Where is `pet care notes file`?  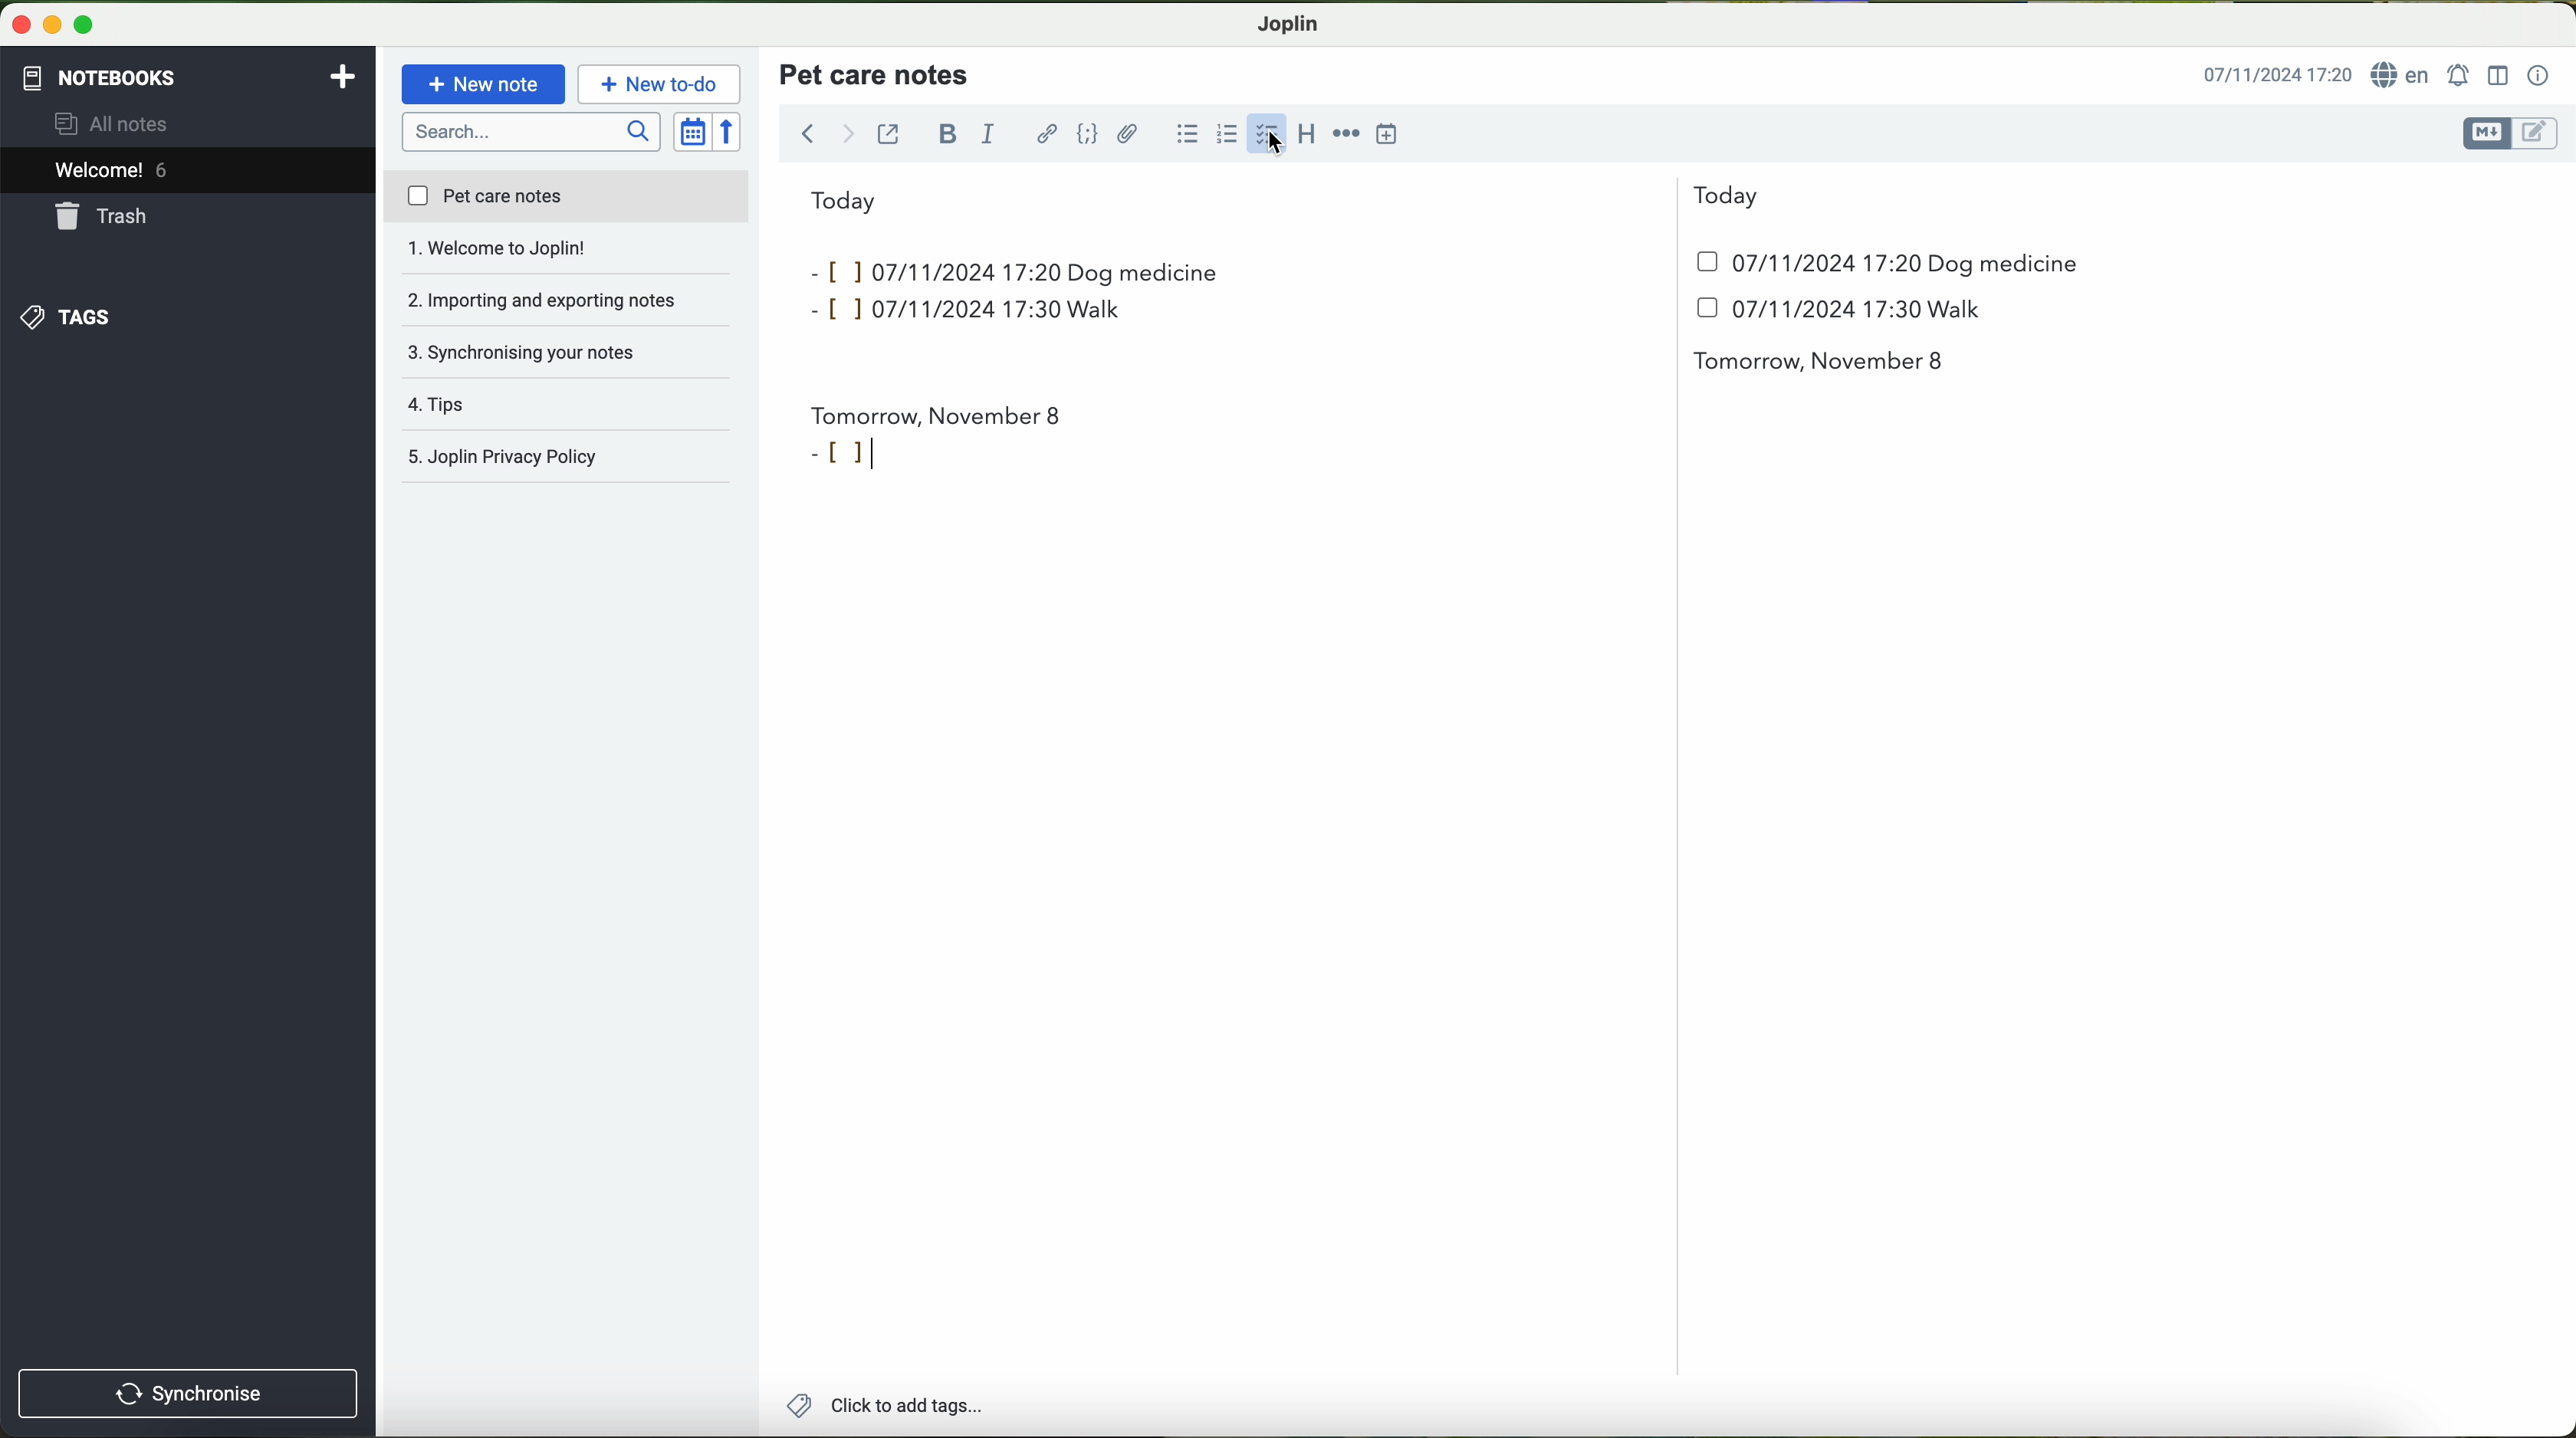
pet care notes file is located at coordinates (565, 198).